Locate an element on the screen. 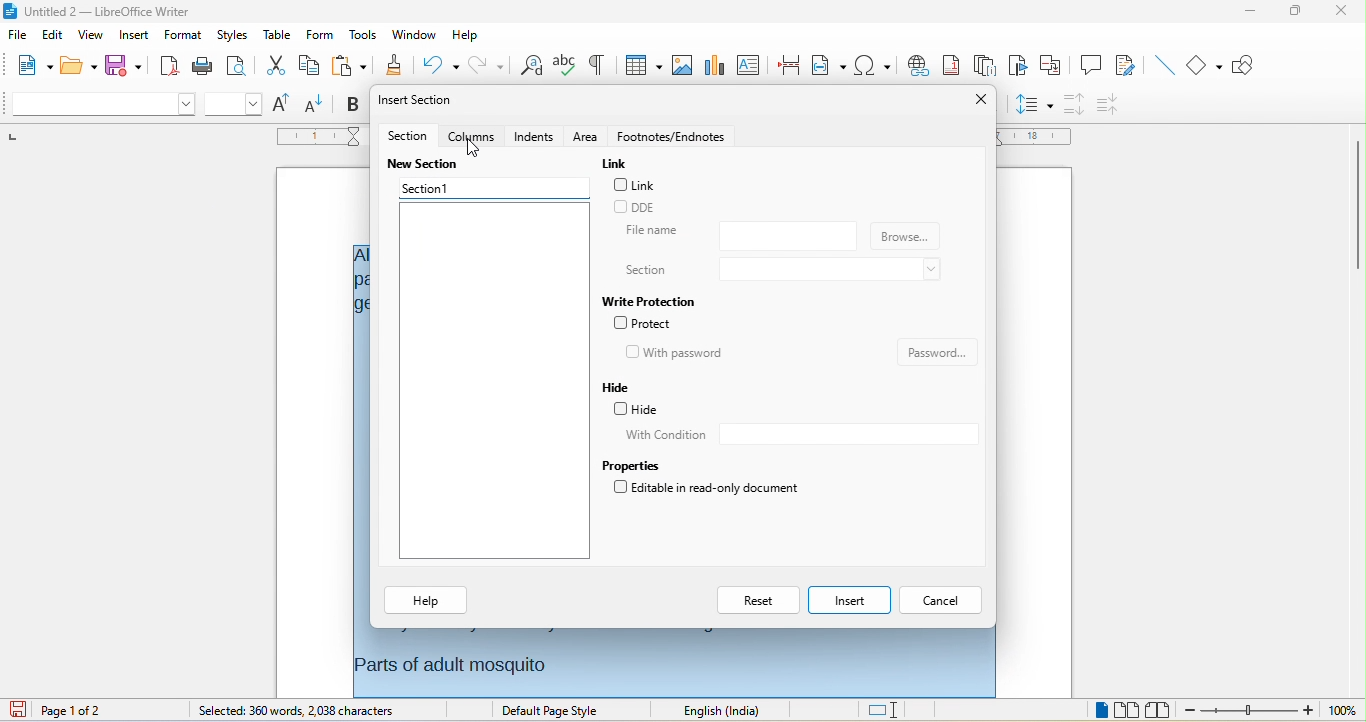 Image resolution: width=1366 pixels, height=722 pixels. new is located at coordinates (26, 65).